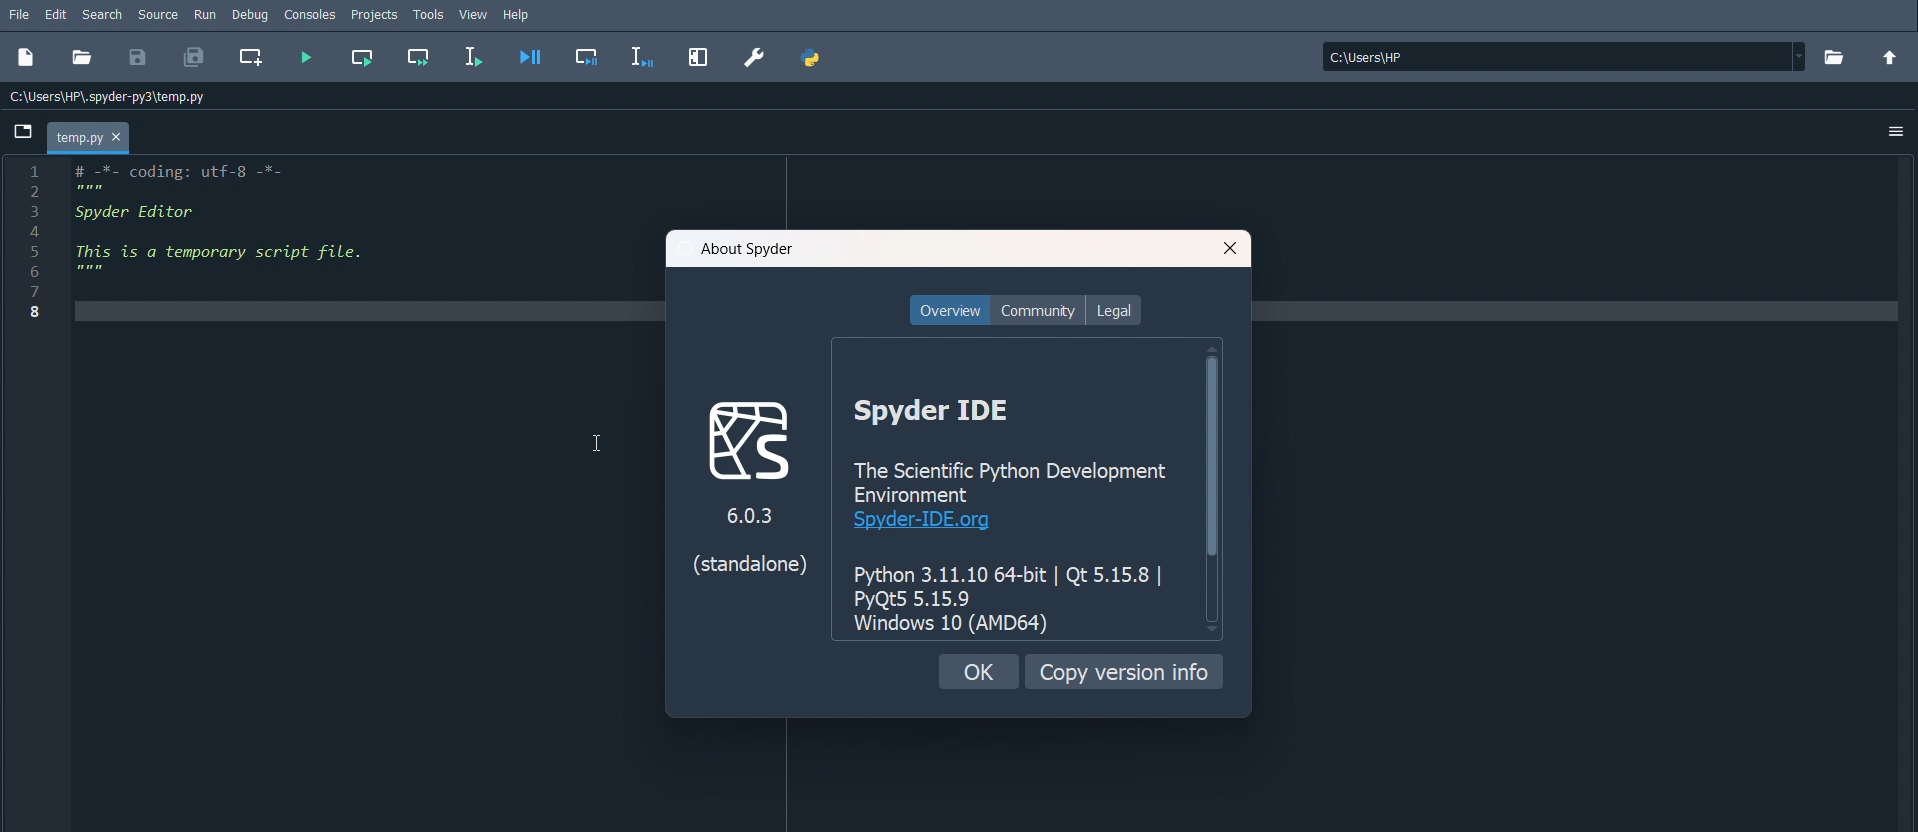  I want to click on PYTHONPATH manager, so click(815, 57).